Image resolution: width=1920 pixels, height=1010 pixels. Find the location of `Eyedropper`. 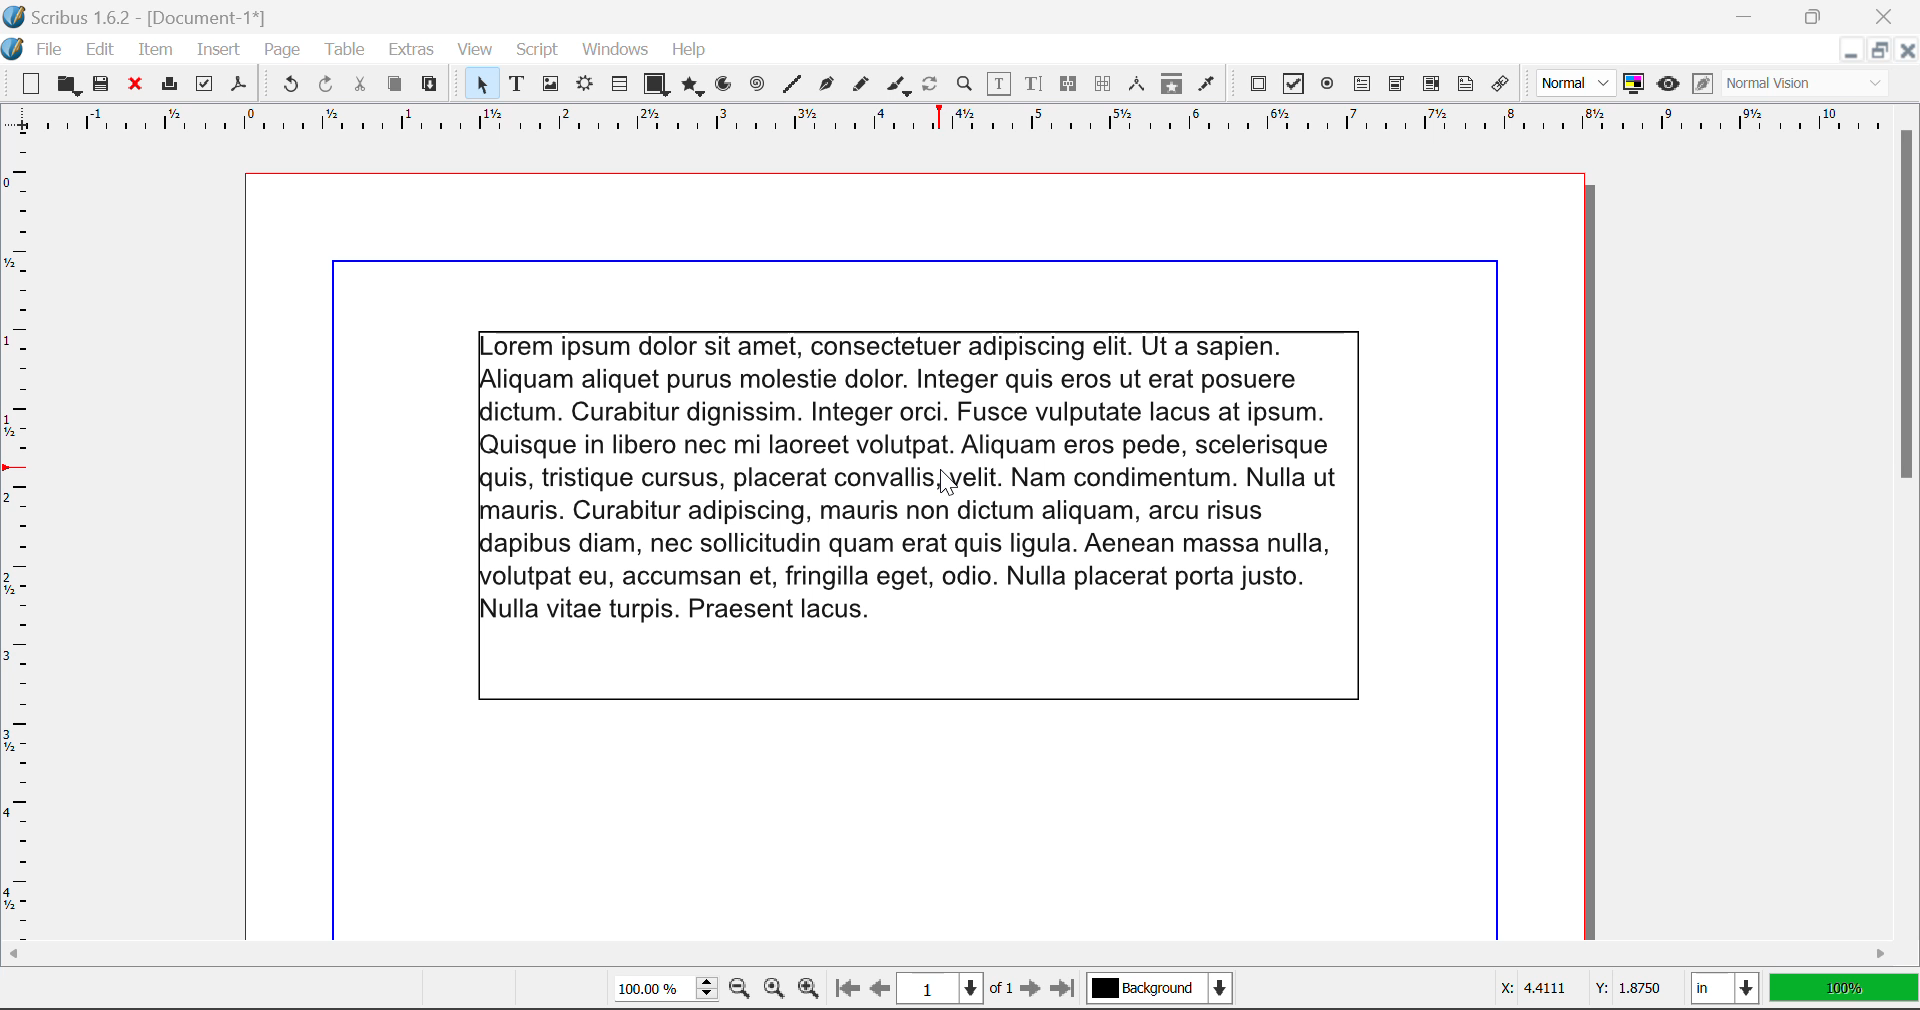

Eyedropper is located at coordinates (1206, 87).